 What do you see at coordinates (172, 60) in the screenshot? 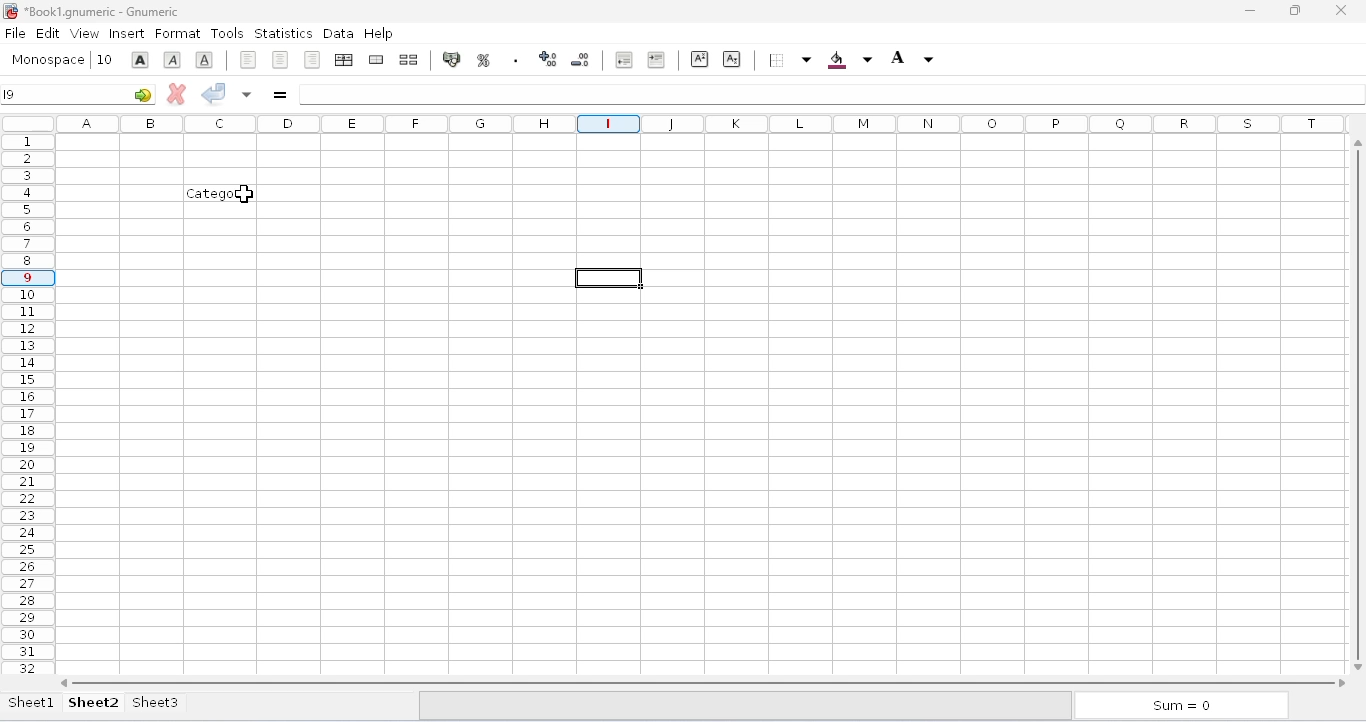
I see `italic` at bounding box center [172, 60].